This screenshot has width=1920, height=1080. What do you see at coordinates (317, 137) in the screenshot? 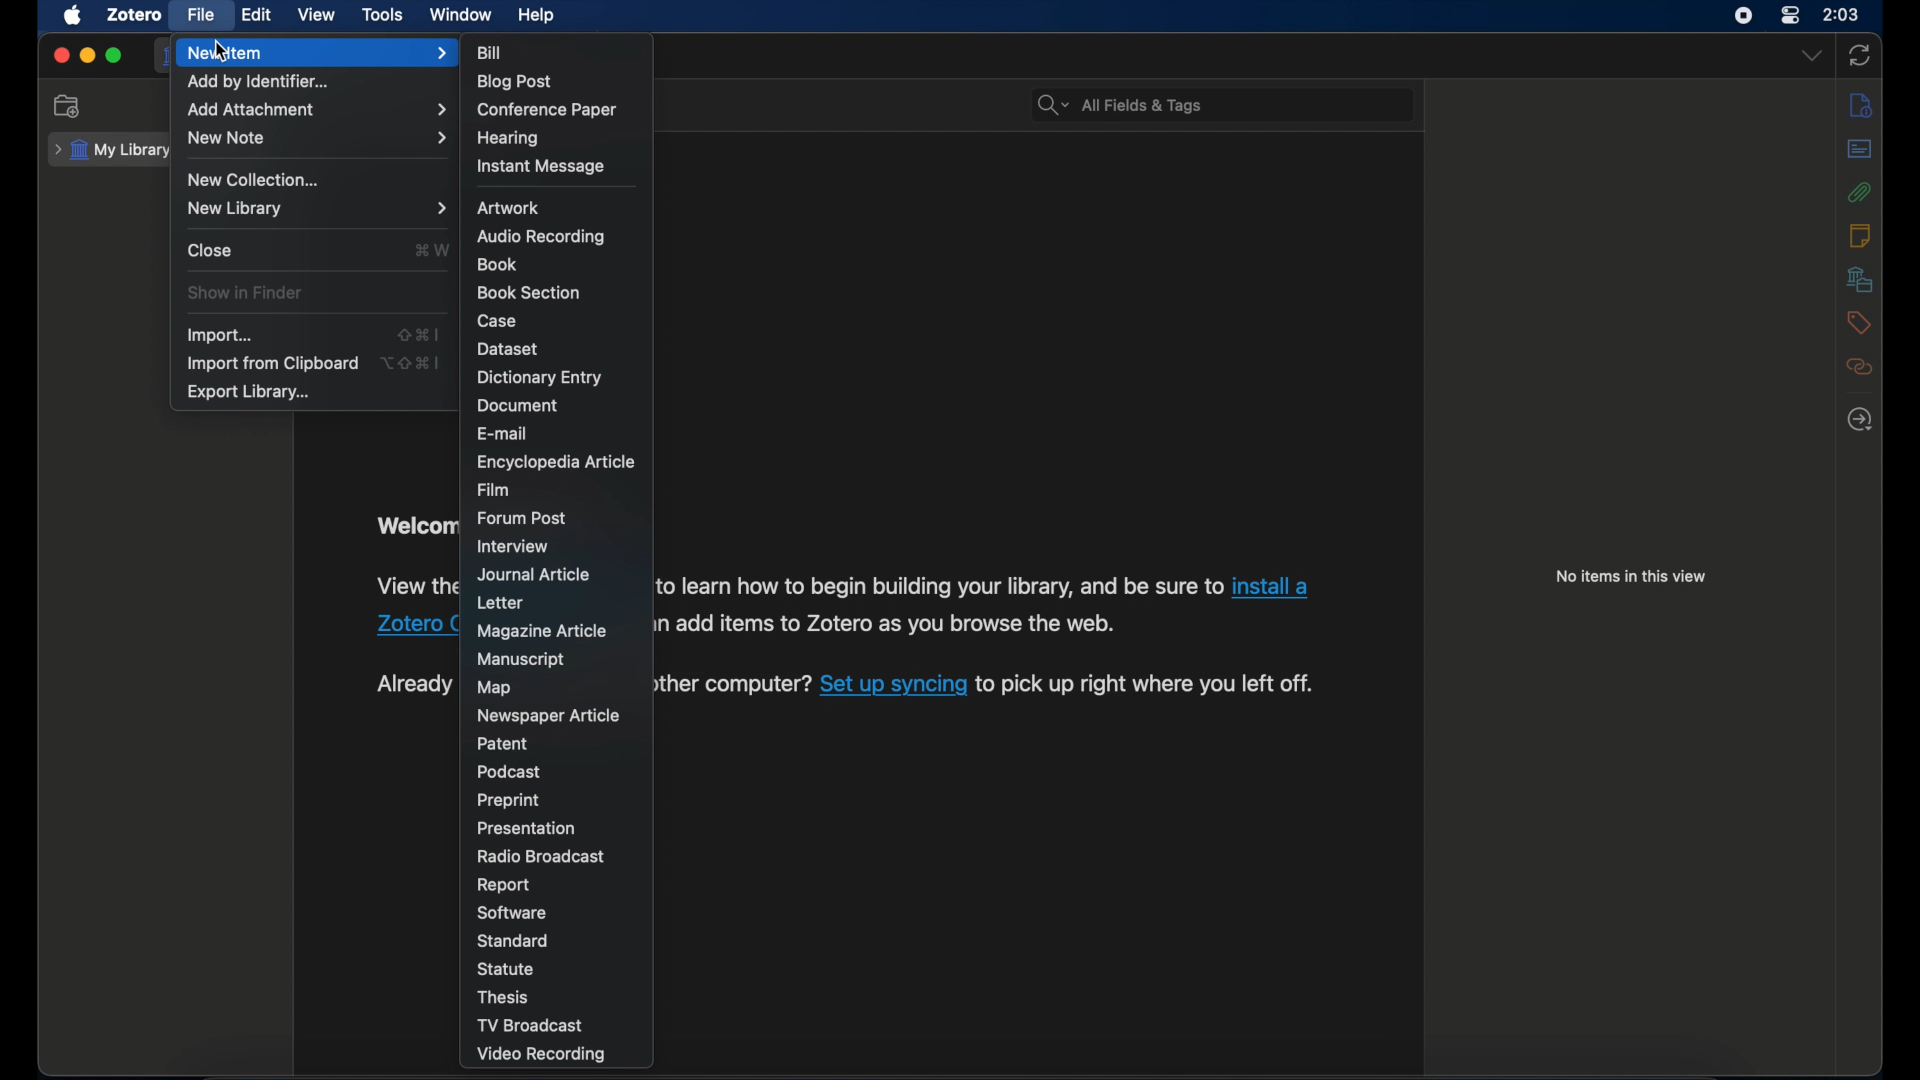
I see `new note` at bounding box center [317, 137].